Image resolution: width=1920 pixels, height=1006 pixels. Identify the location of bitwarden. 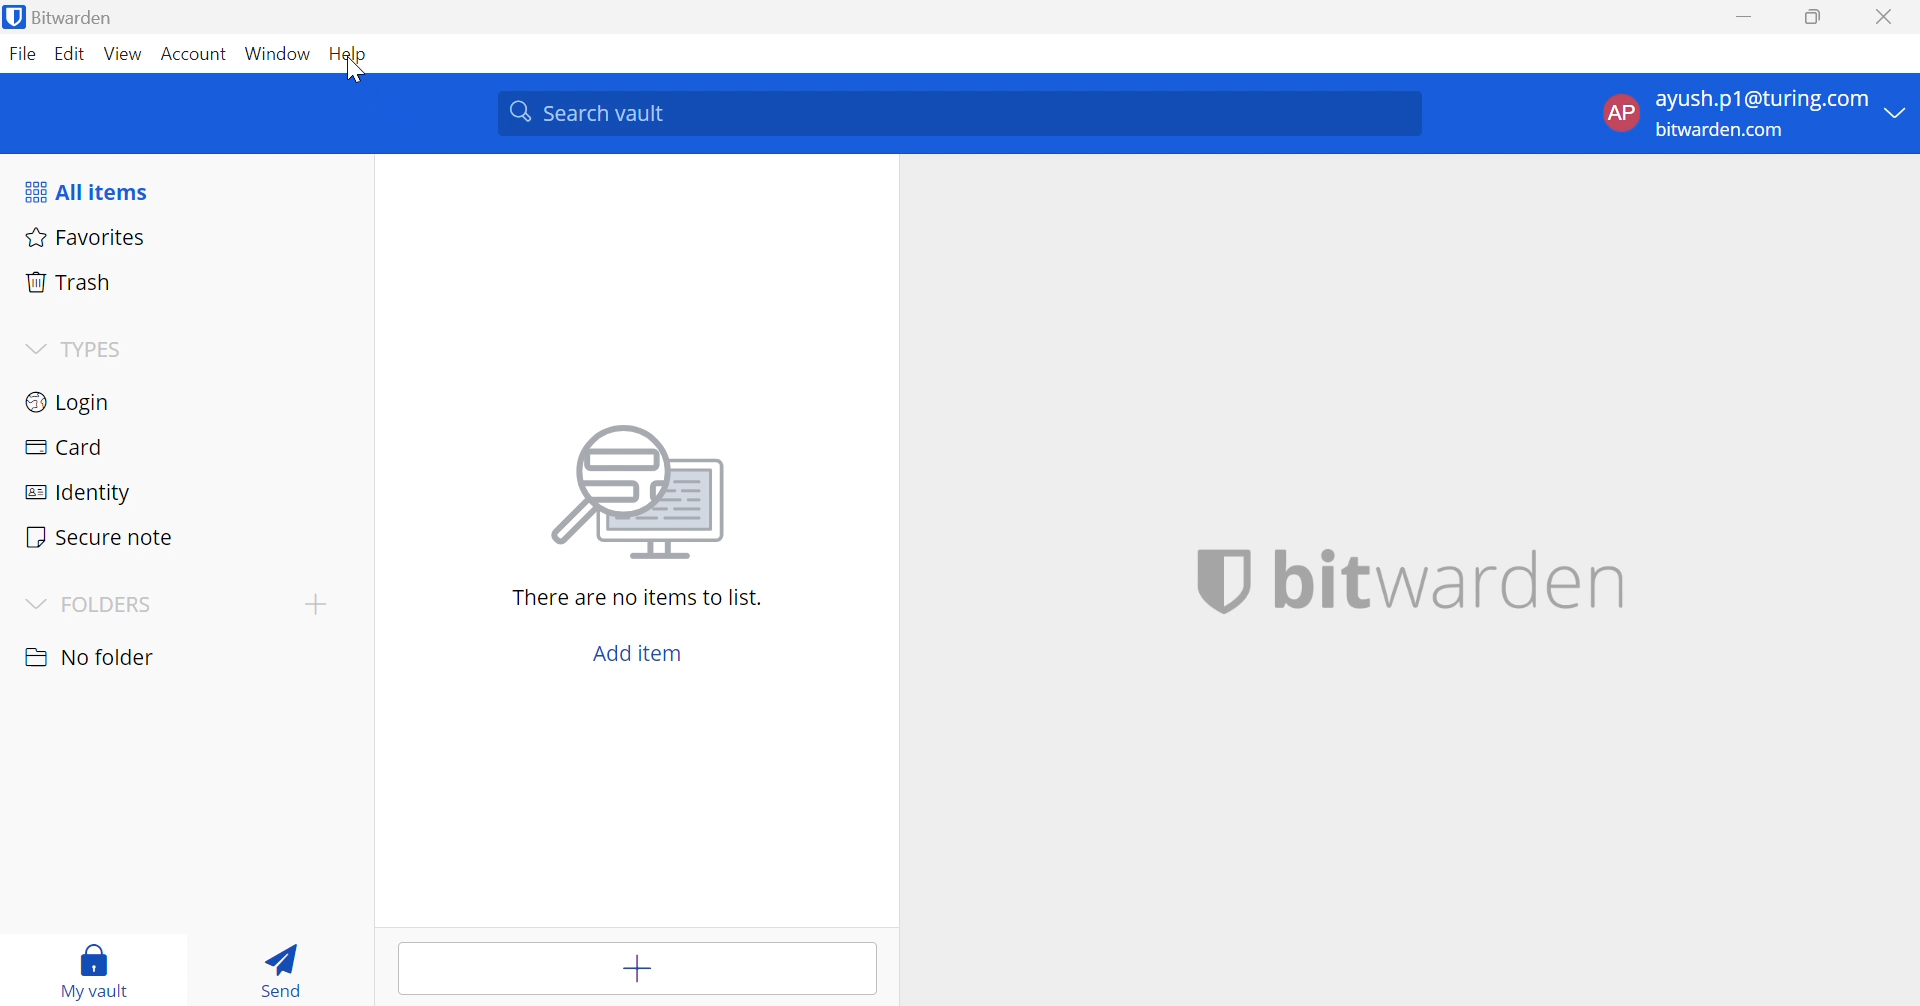
(1413, 581).